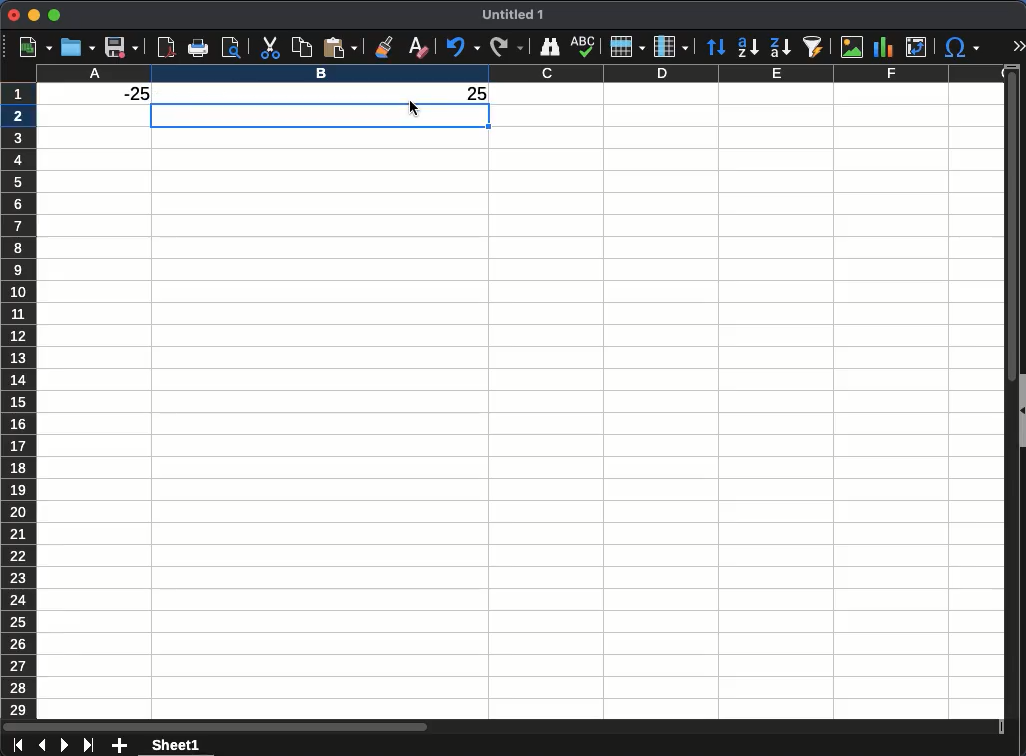 Image resolution: width=1026 pixels, height=756 pixels. I want to click on sort, so click(718, 48).